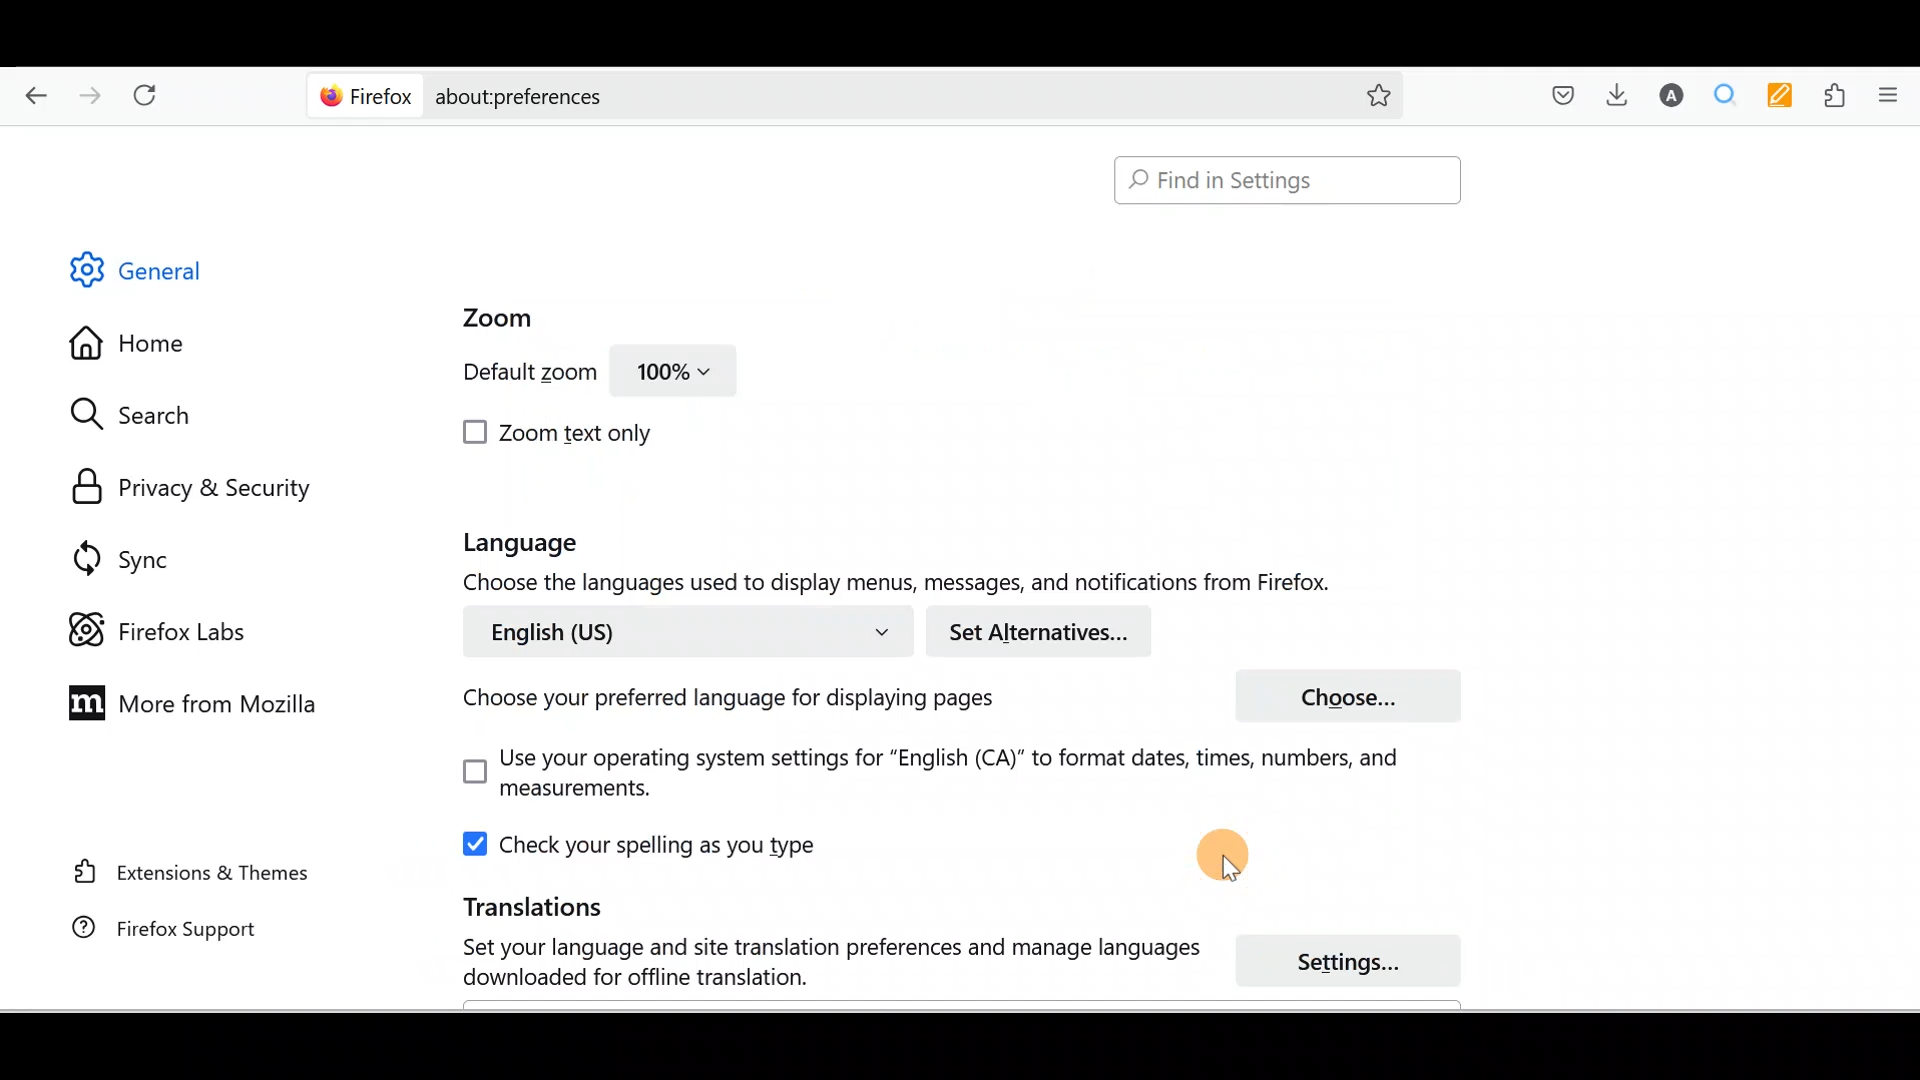  I want to click on Go back one page, so click(28, 90).